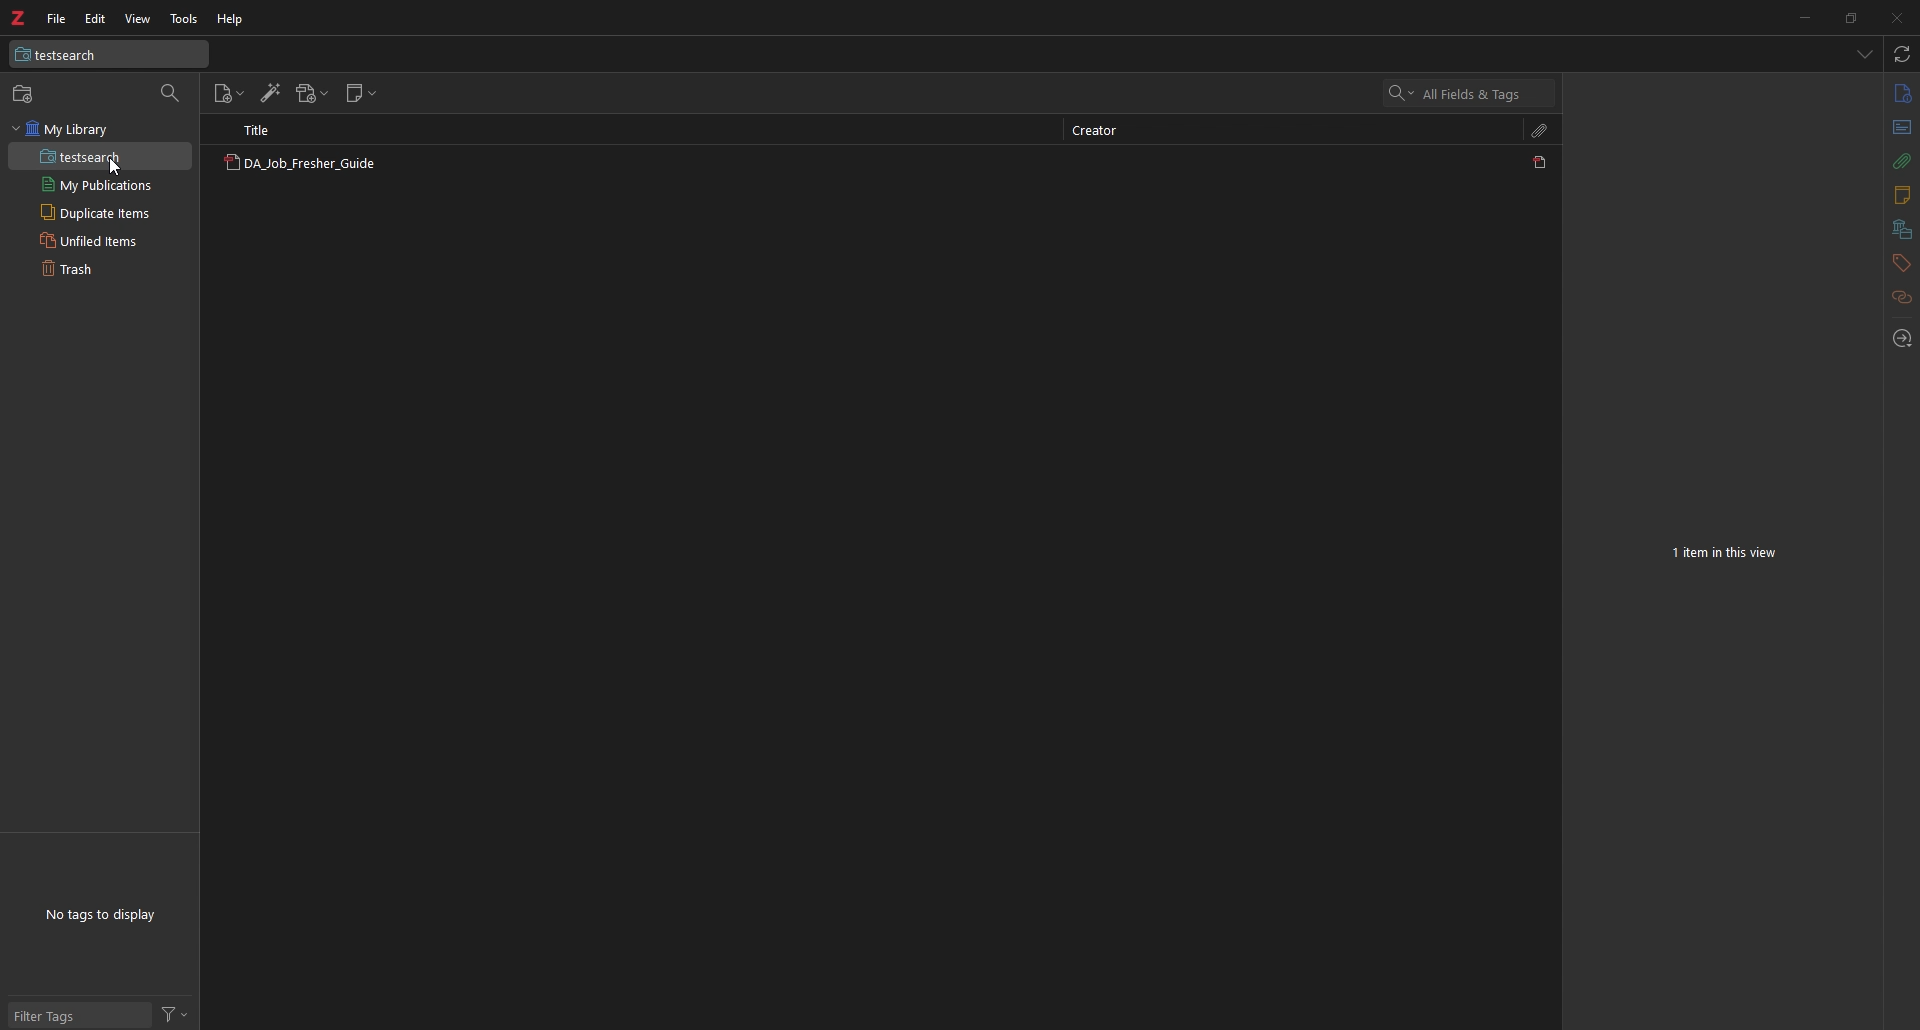 This screenshot has width=1920, height=1030. What do you see at coordinates (17, 18) in the screenshot?
I see `zotero` at bounding box center [17, 18].